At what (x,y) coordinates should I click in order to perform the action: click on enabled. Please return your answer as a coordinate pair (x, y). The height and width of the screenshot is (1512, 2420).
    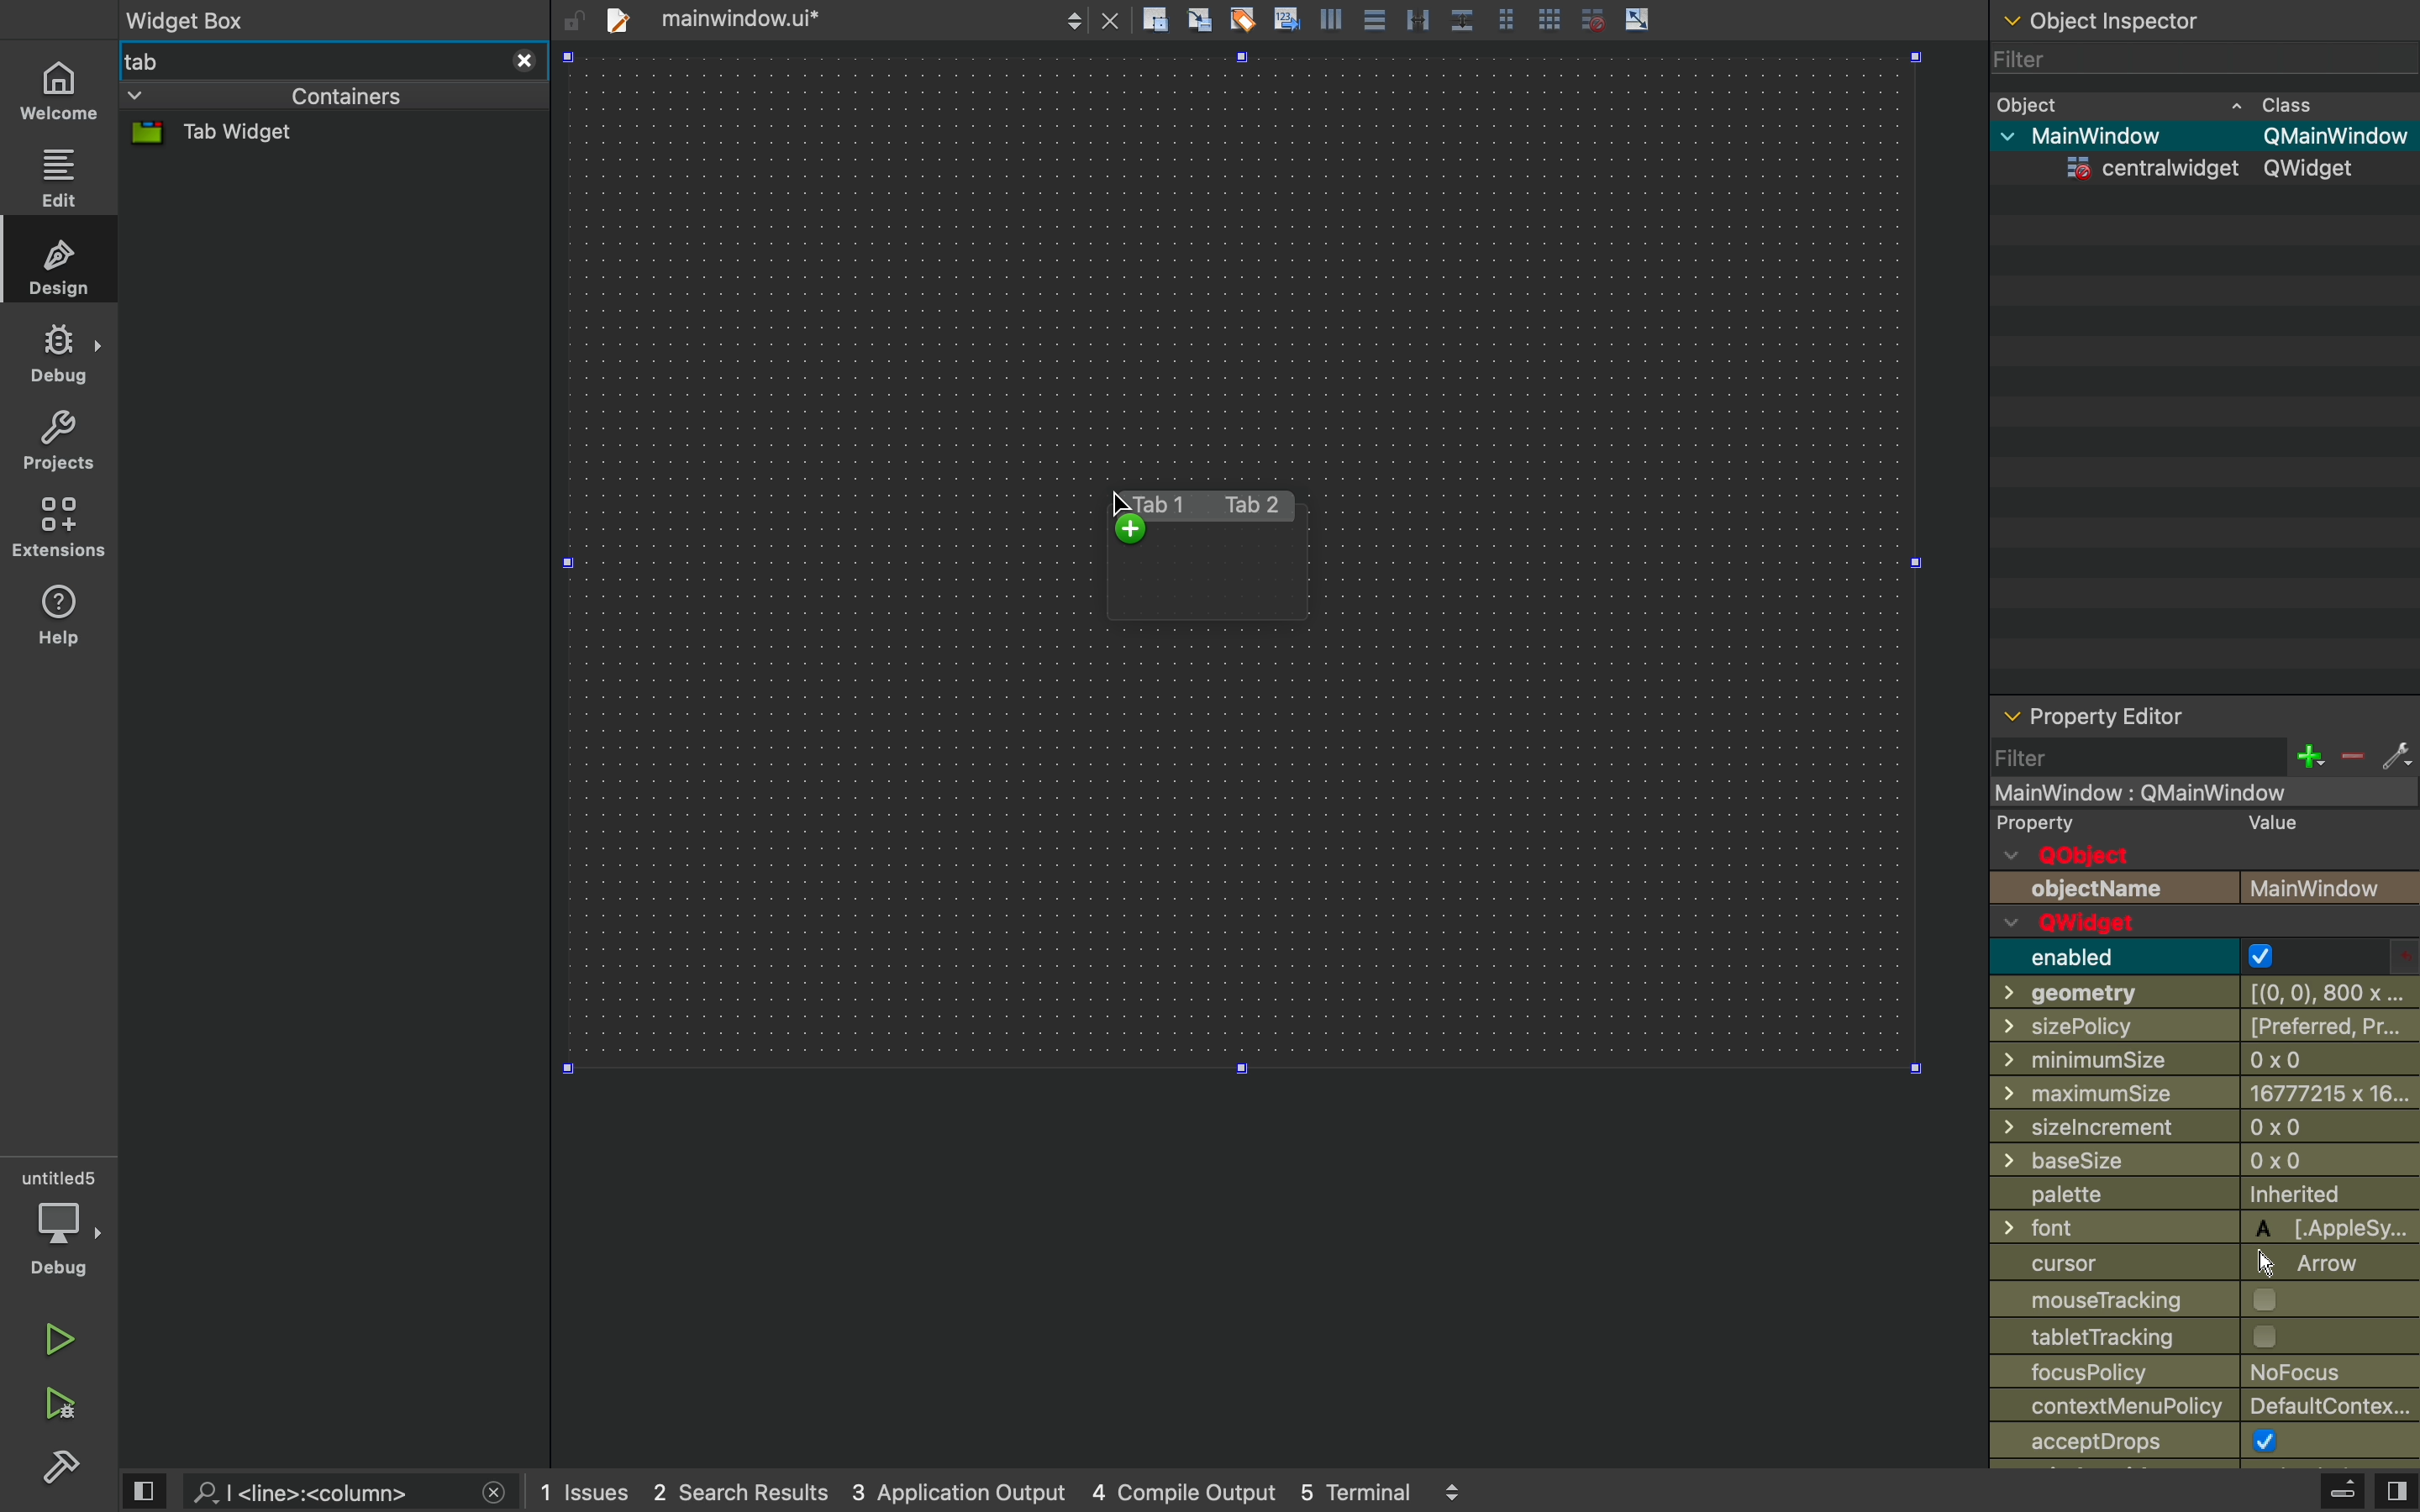
    Looking at the image, I should click on (2144, 957).